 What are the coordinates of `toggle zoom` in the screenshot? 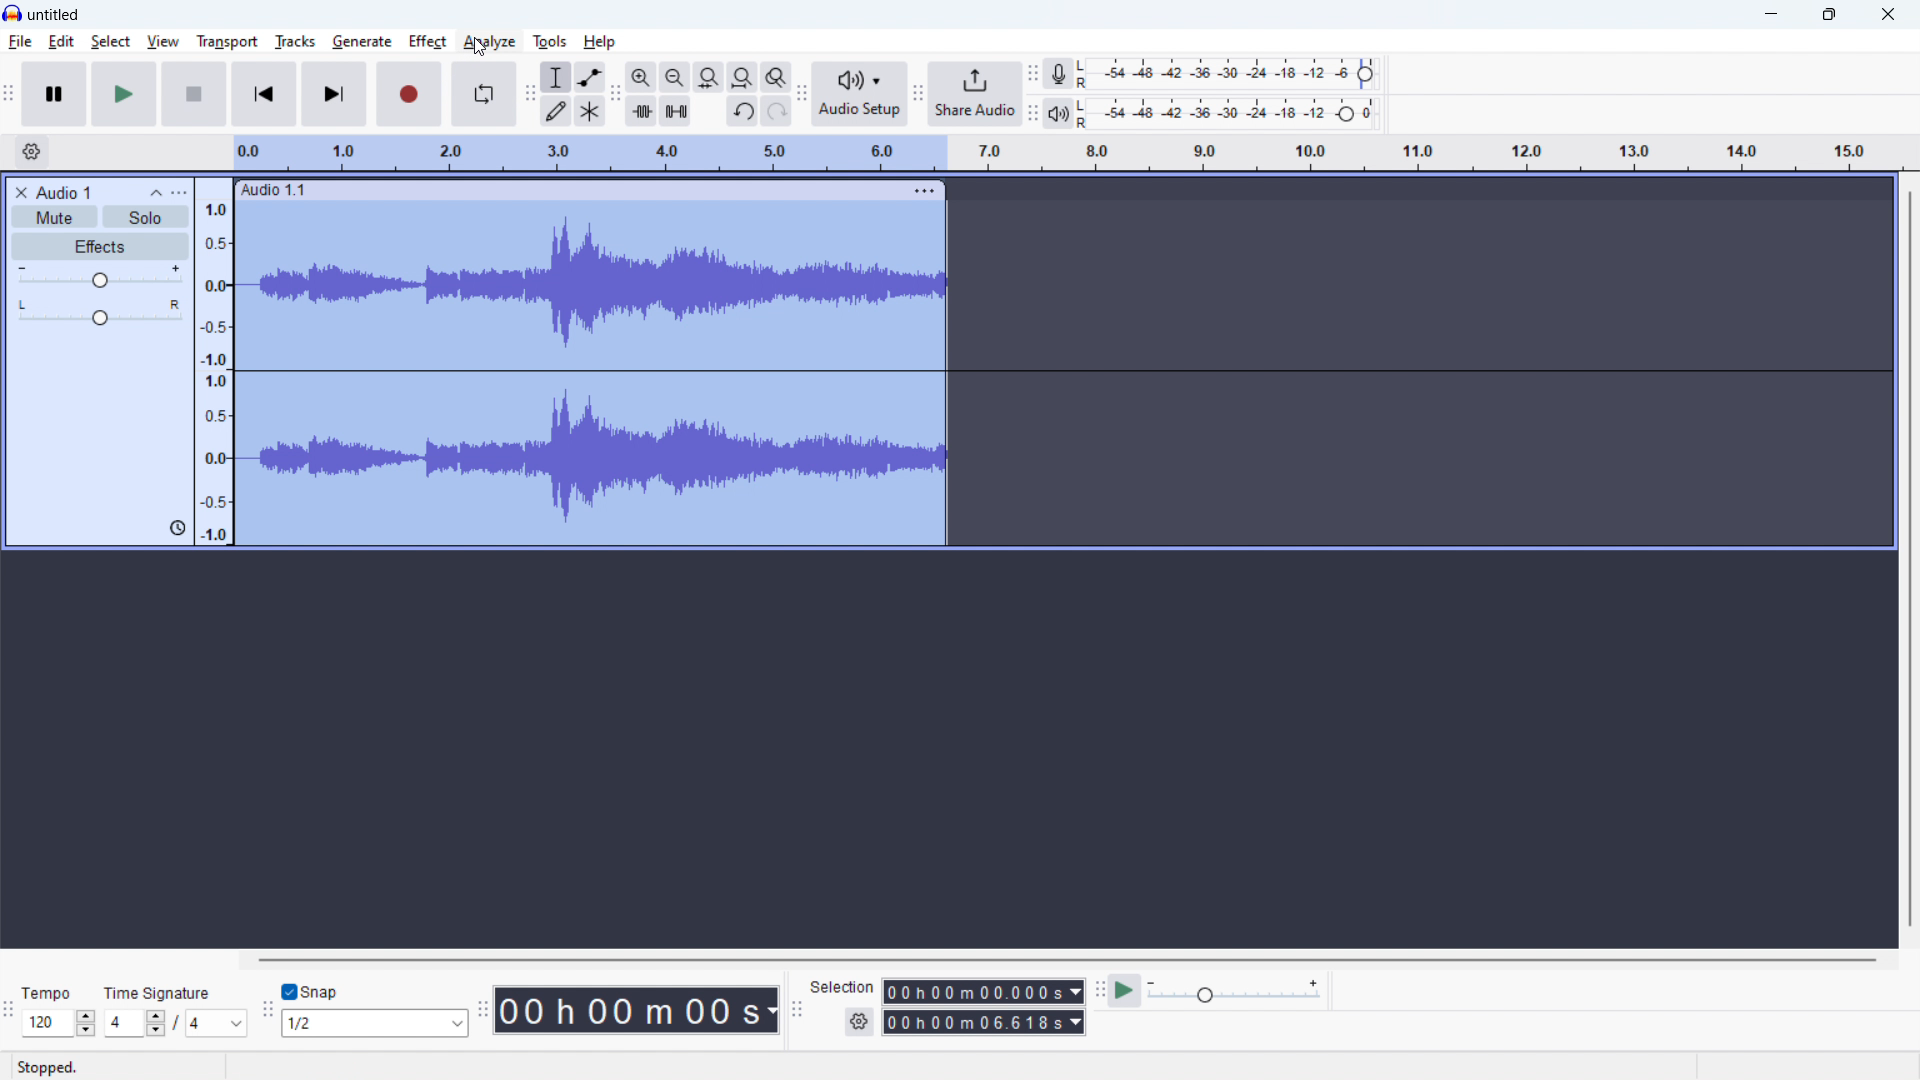 It's located at (776, 77).